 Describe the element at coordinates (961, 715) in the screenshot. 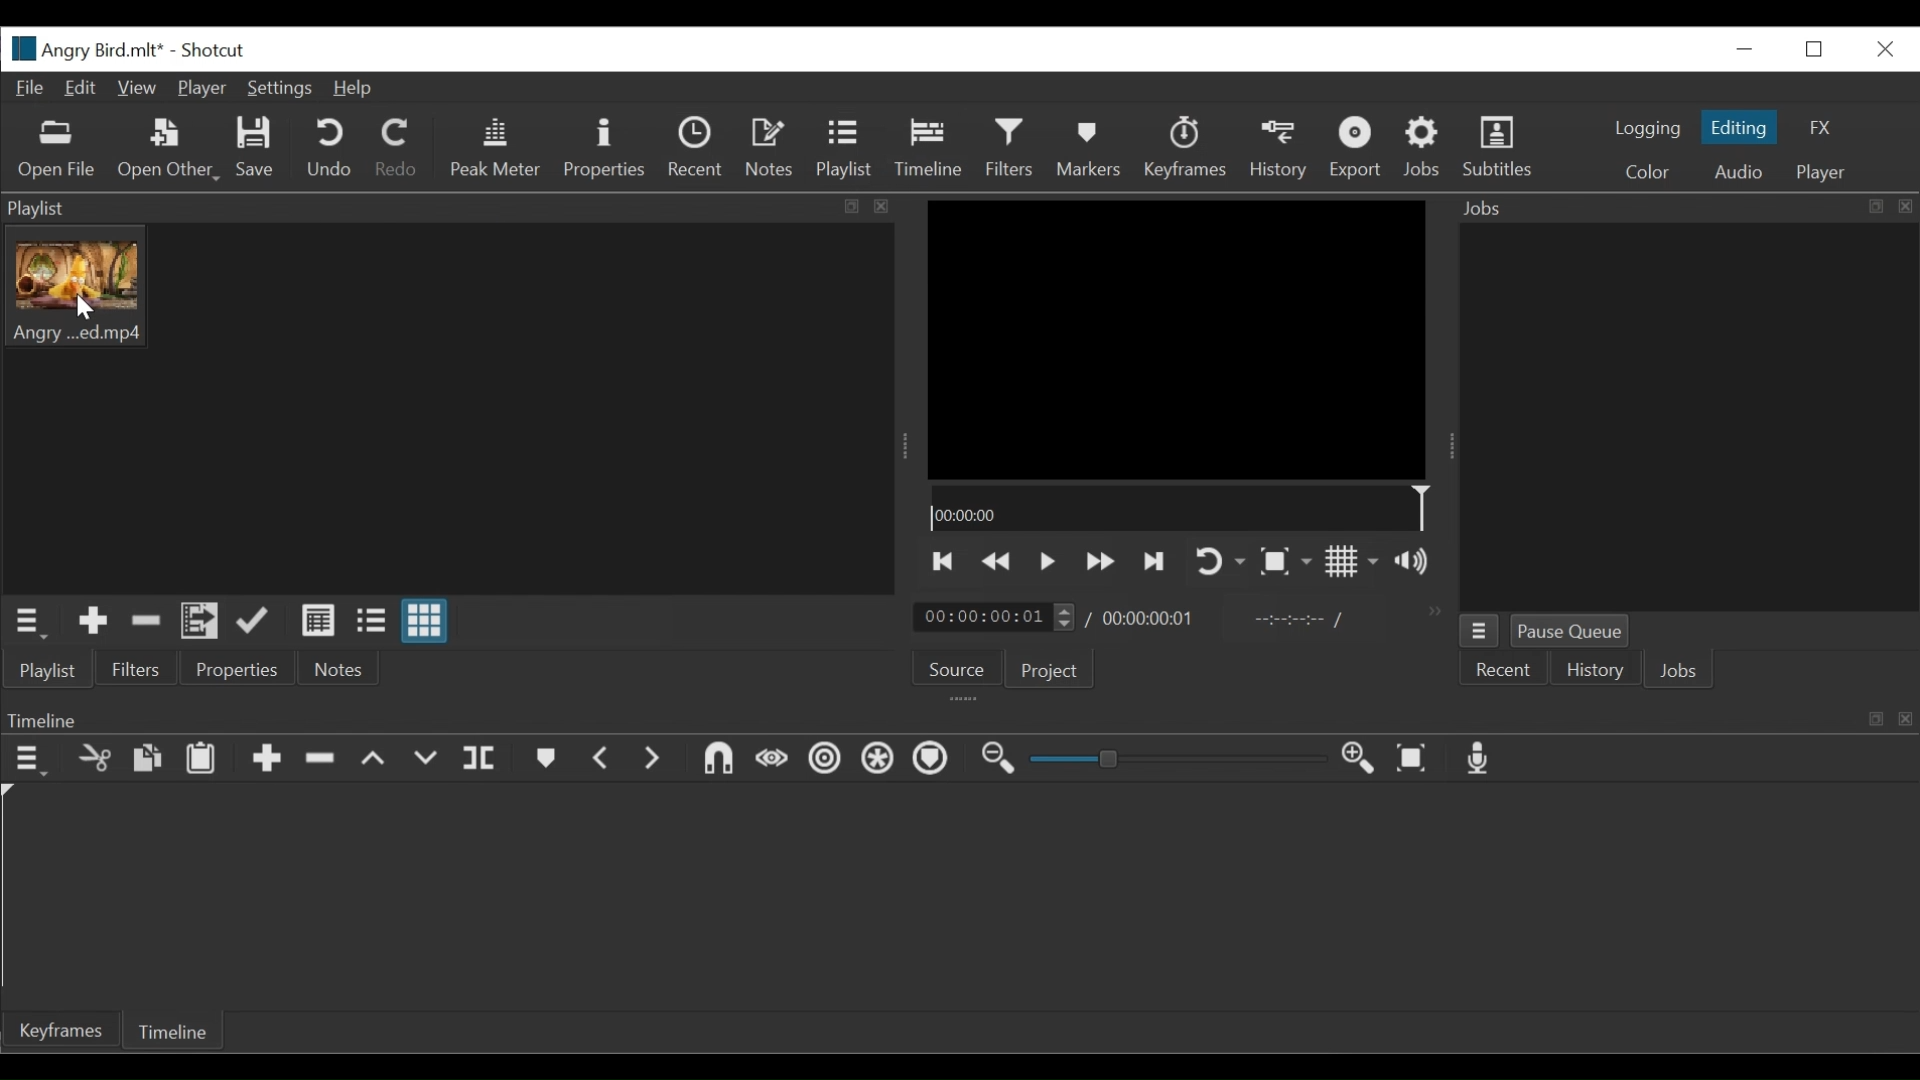

I see `Timeline Panel` at that location.